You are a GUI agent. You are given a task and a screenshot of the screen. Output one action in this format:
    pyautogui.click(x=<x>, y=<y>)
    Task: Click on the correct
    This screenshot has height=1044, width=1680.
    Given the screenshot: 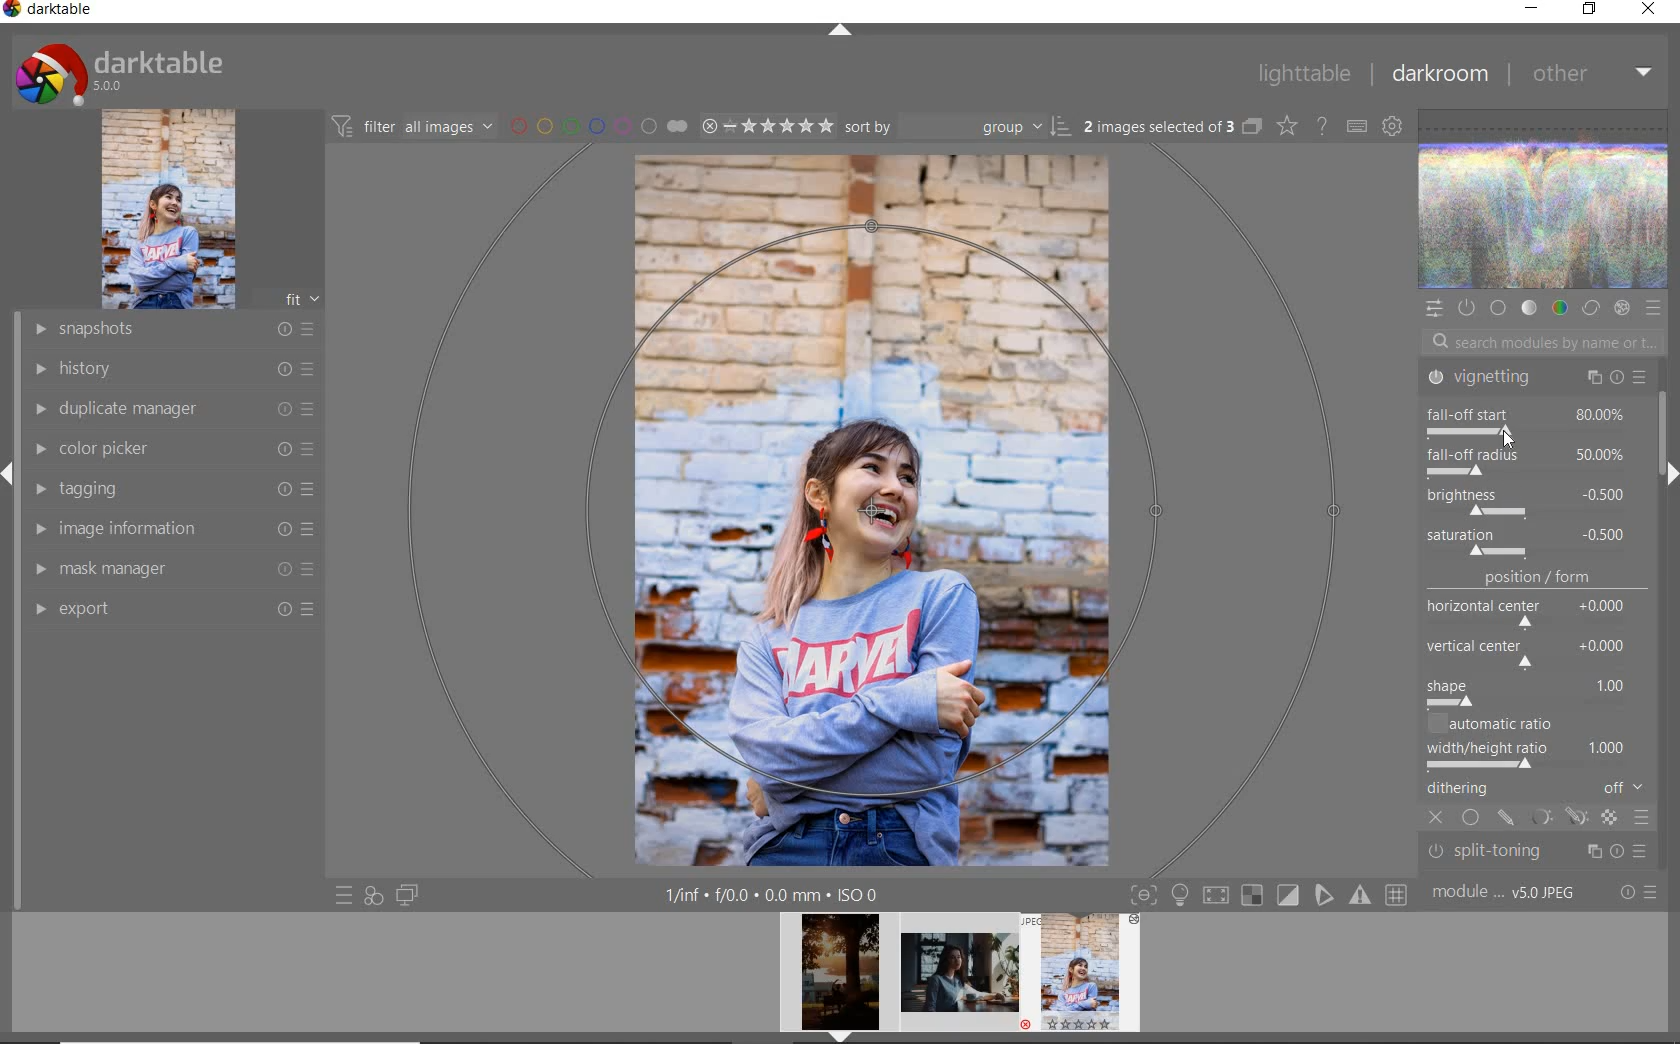 What is the action you would take?
    pyautogui.click(x=1591, y=309)
    